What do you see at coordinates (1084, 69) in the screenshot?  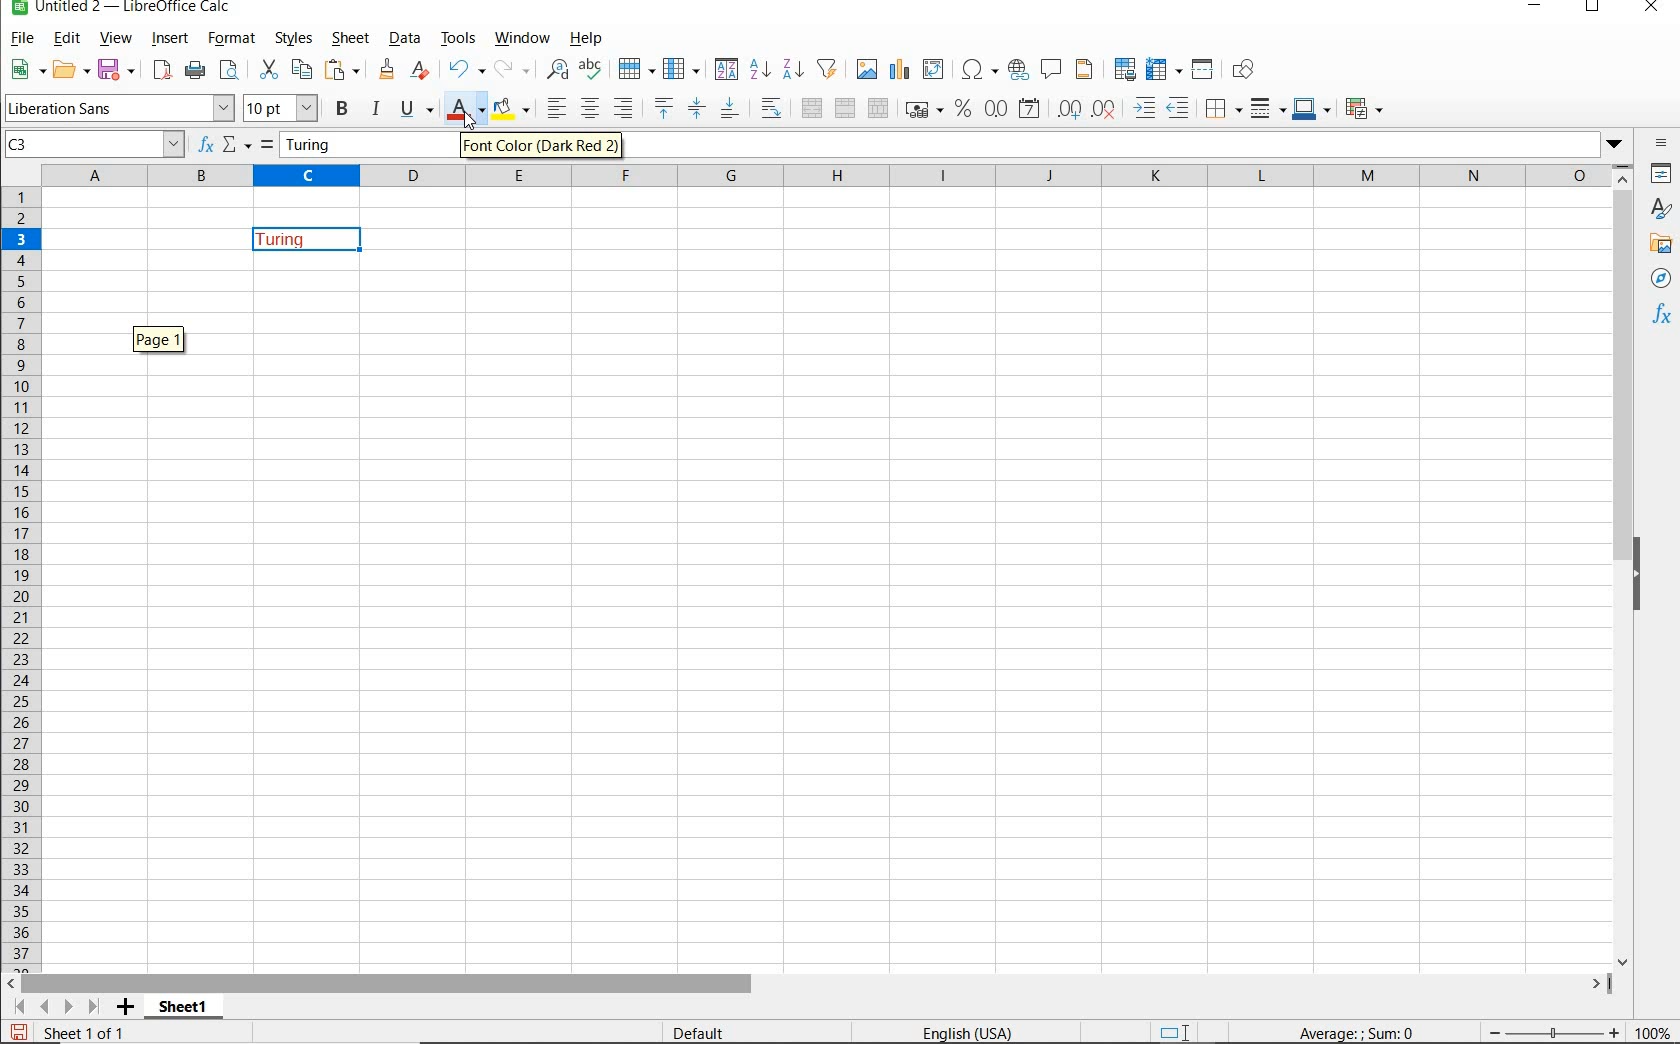 I see `HEADERS & FOOTERS` at bounding box center [1084, 69].